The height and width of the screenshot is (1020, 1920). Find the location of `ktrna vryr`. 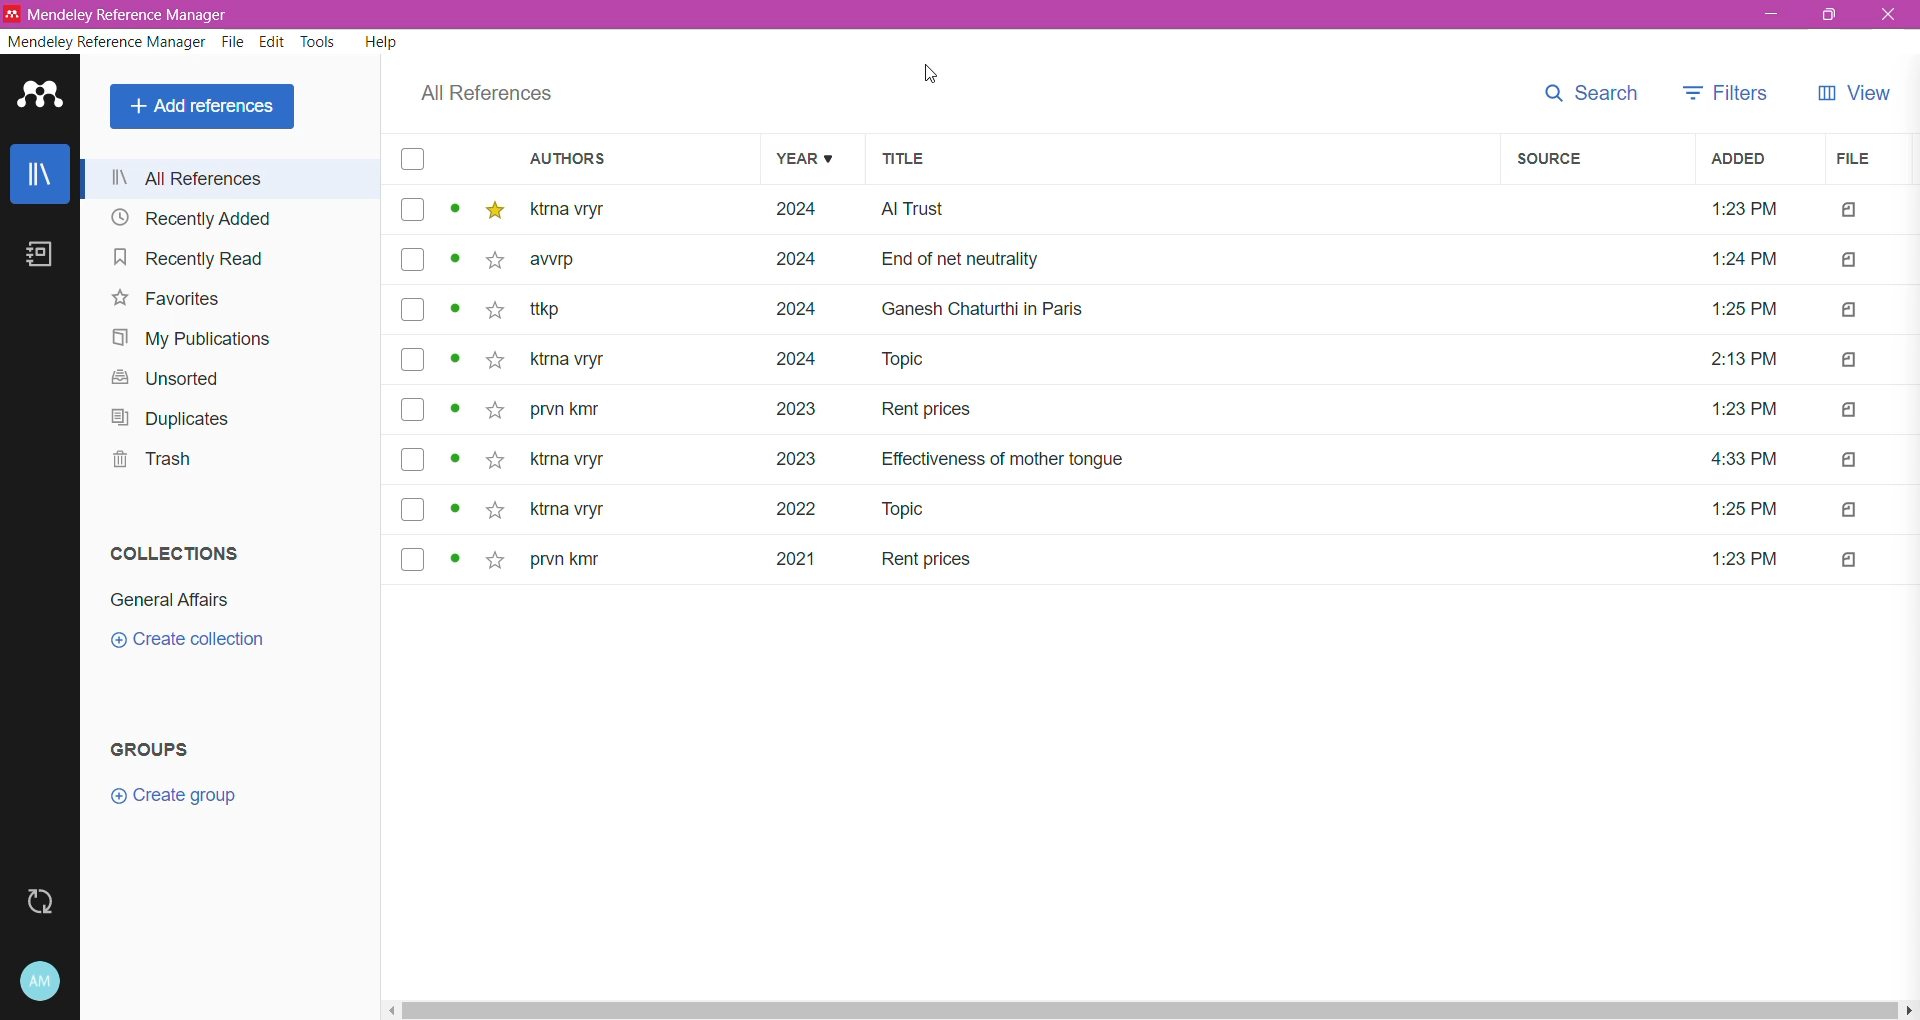

ktrna vryr is located at coordinates (568, 512).